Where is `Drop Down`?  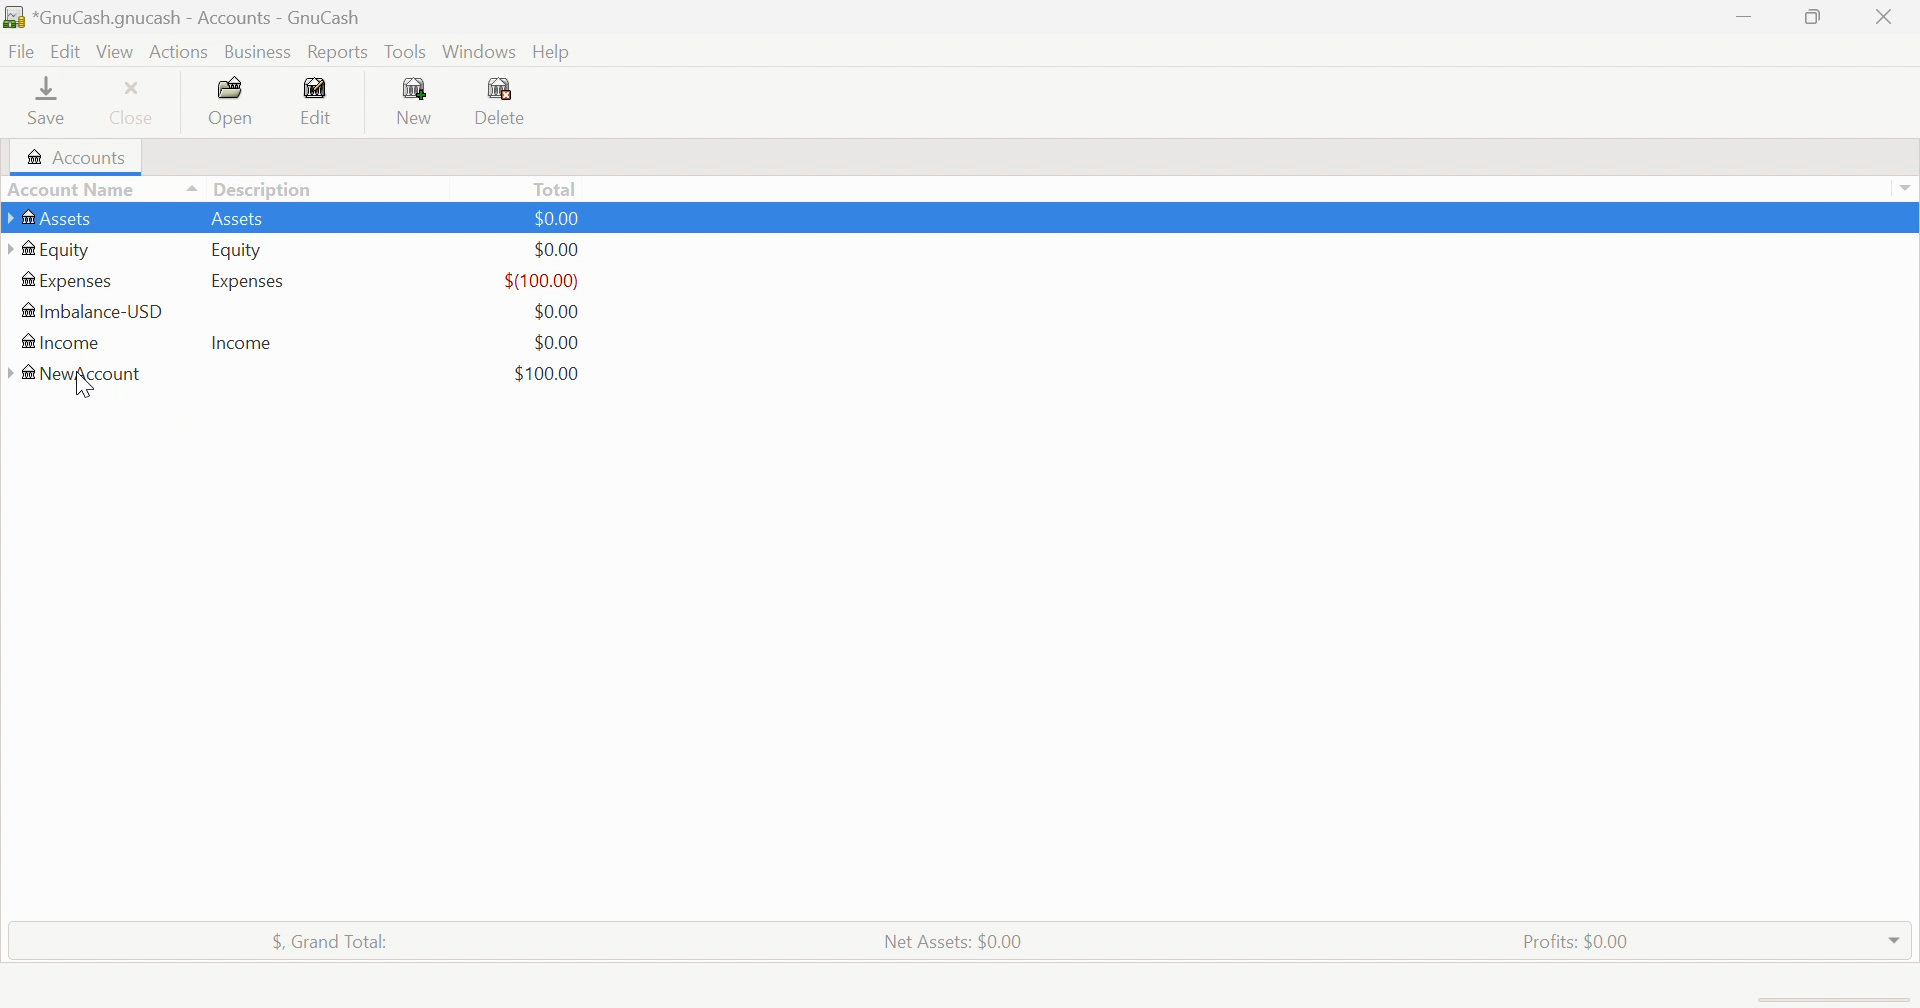 Drop Down is located at coordinates (1892, 939).